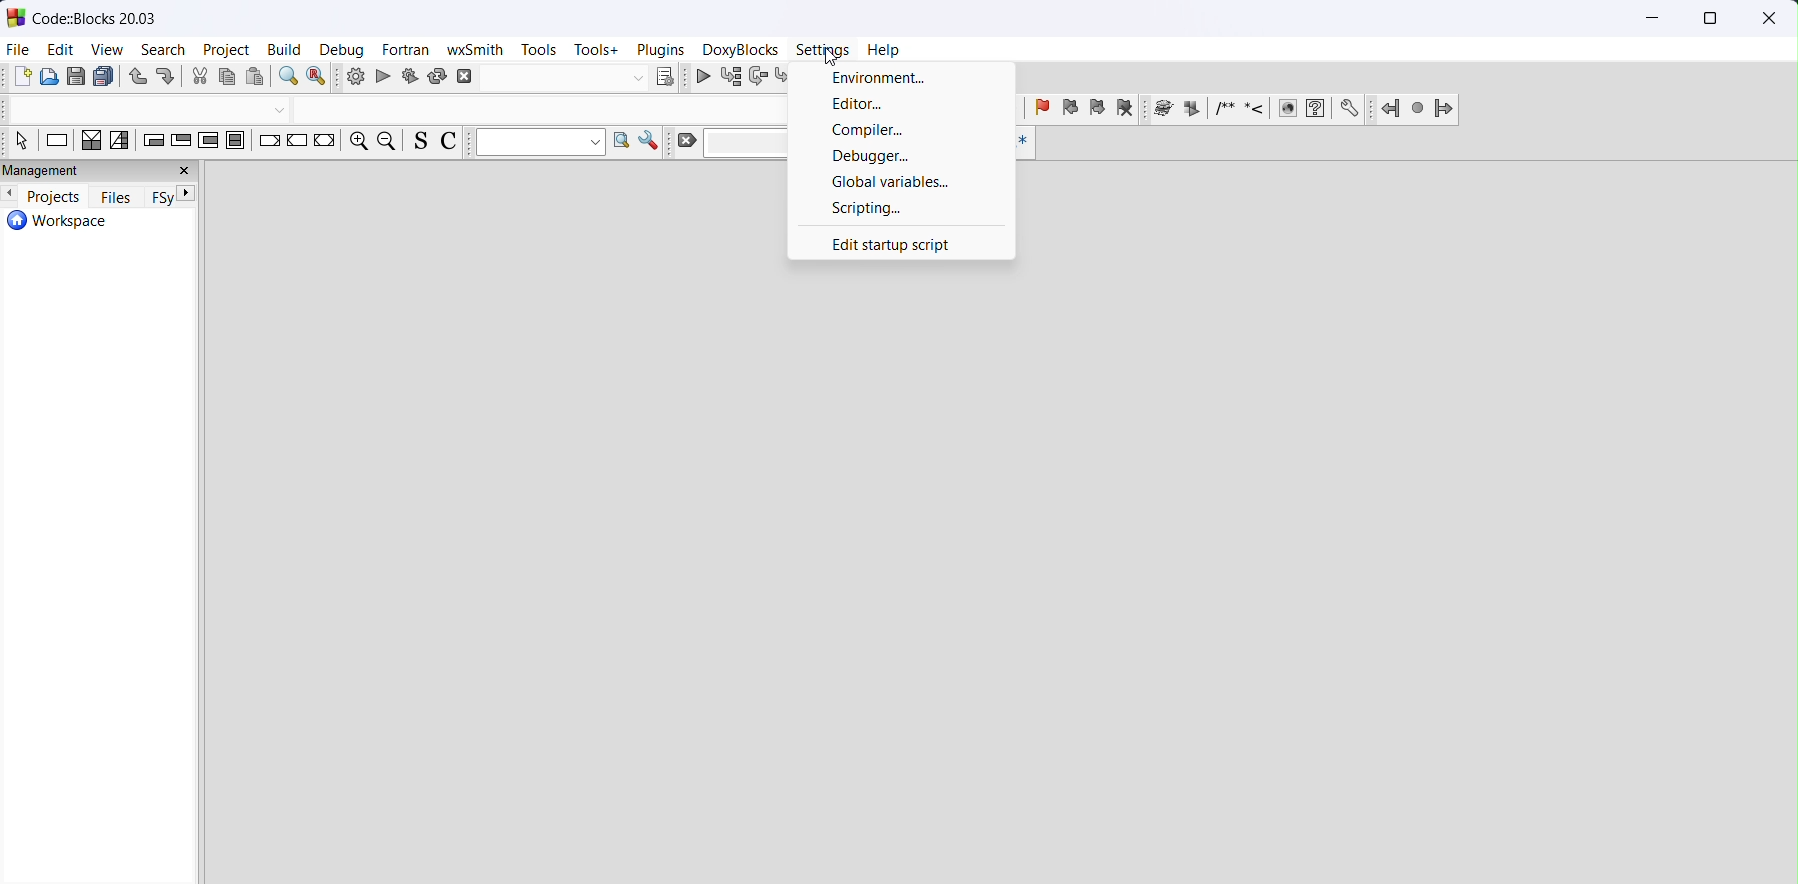  Describe the element at coordinates (389, 141) in the screenshot. I see `zoom out` at that location.